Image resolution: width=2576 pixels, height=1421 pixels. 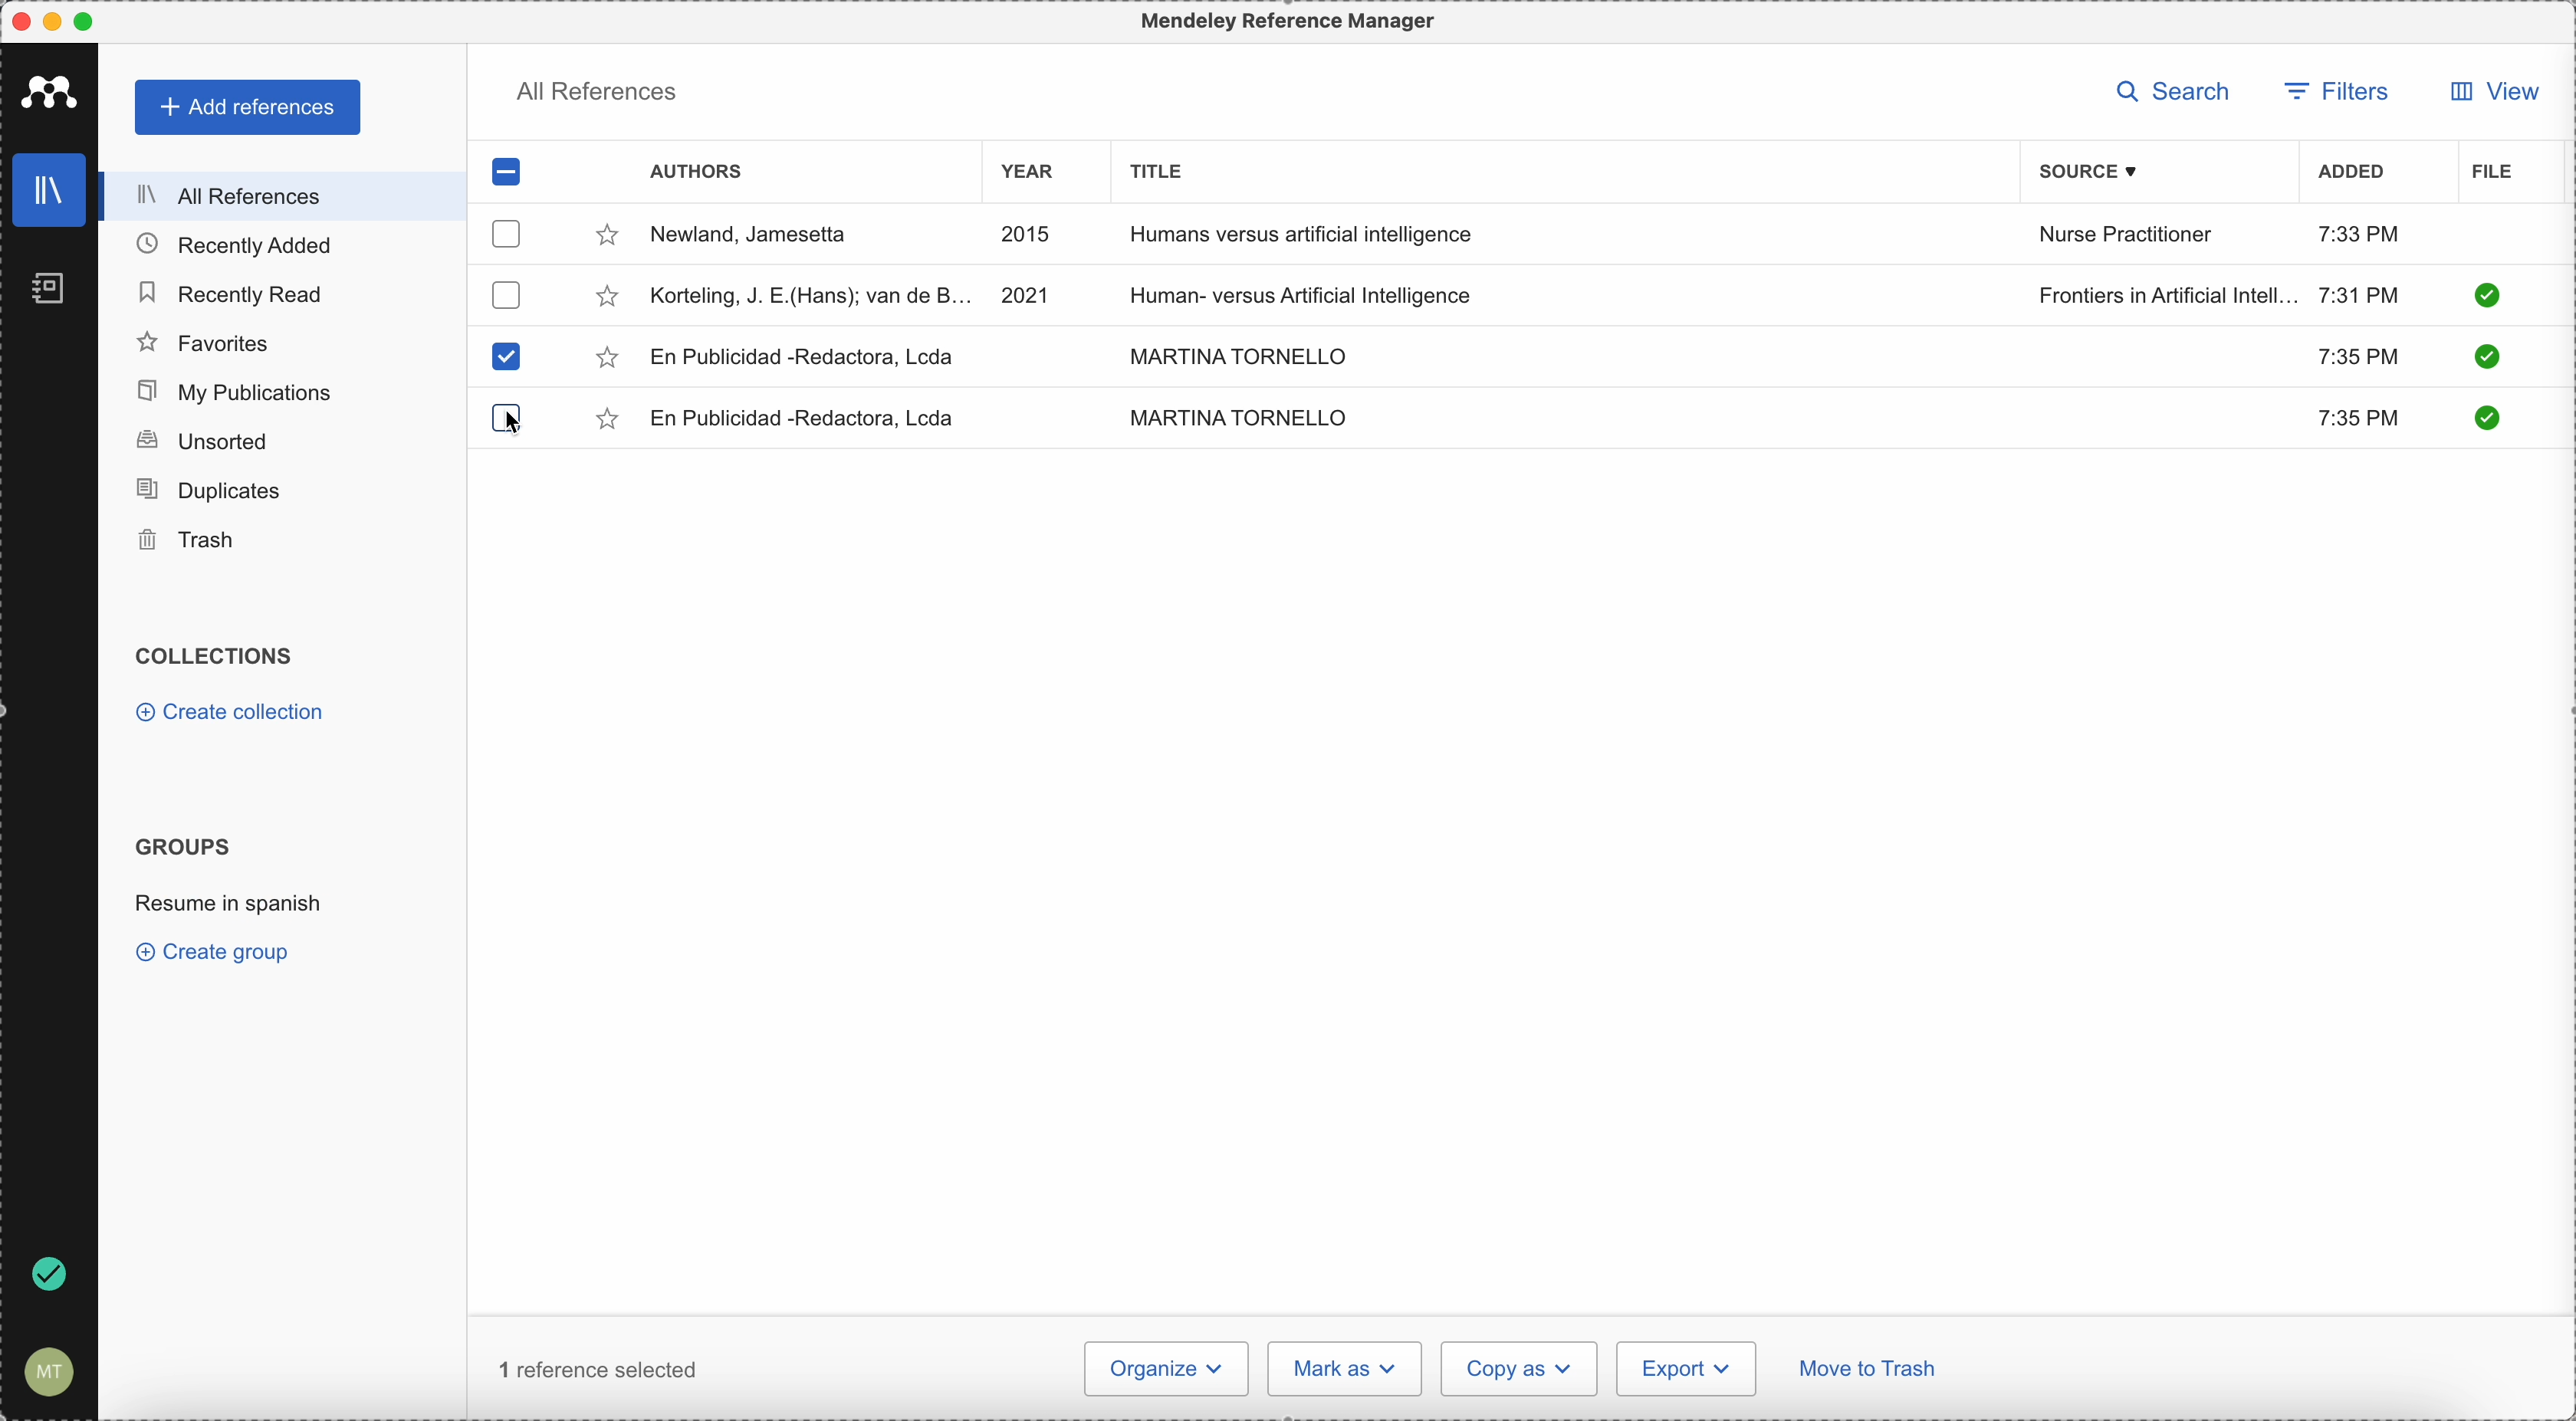 What do you see at coordinates (696, 174) in the screenshot?
I see `authors` at bounding box center [696, 174].